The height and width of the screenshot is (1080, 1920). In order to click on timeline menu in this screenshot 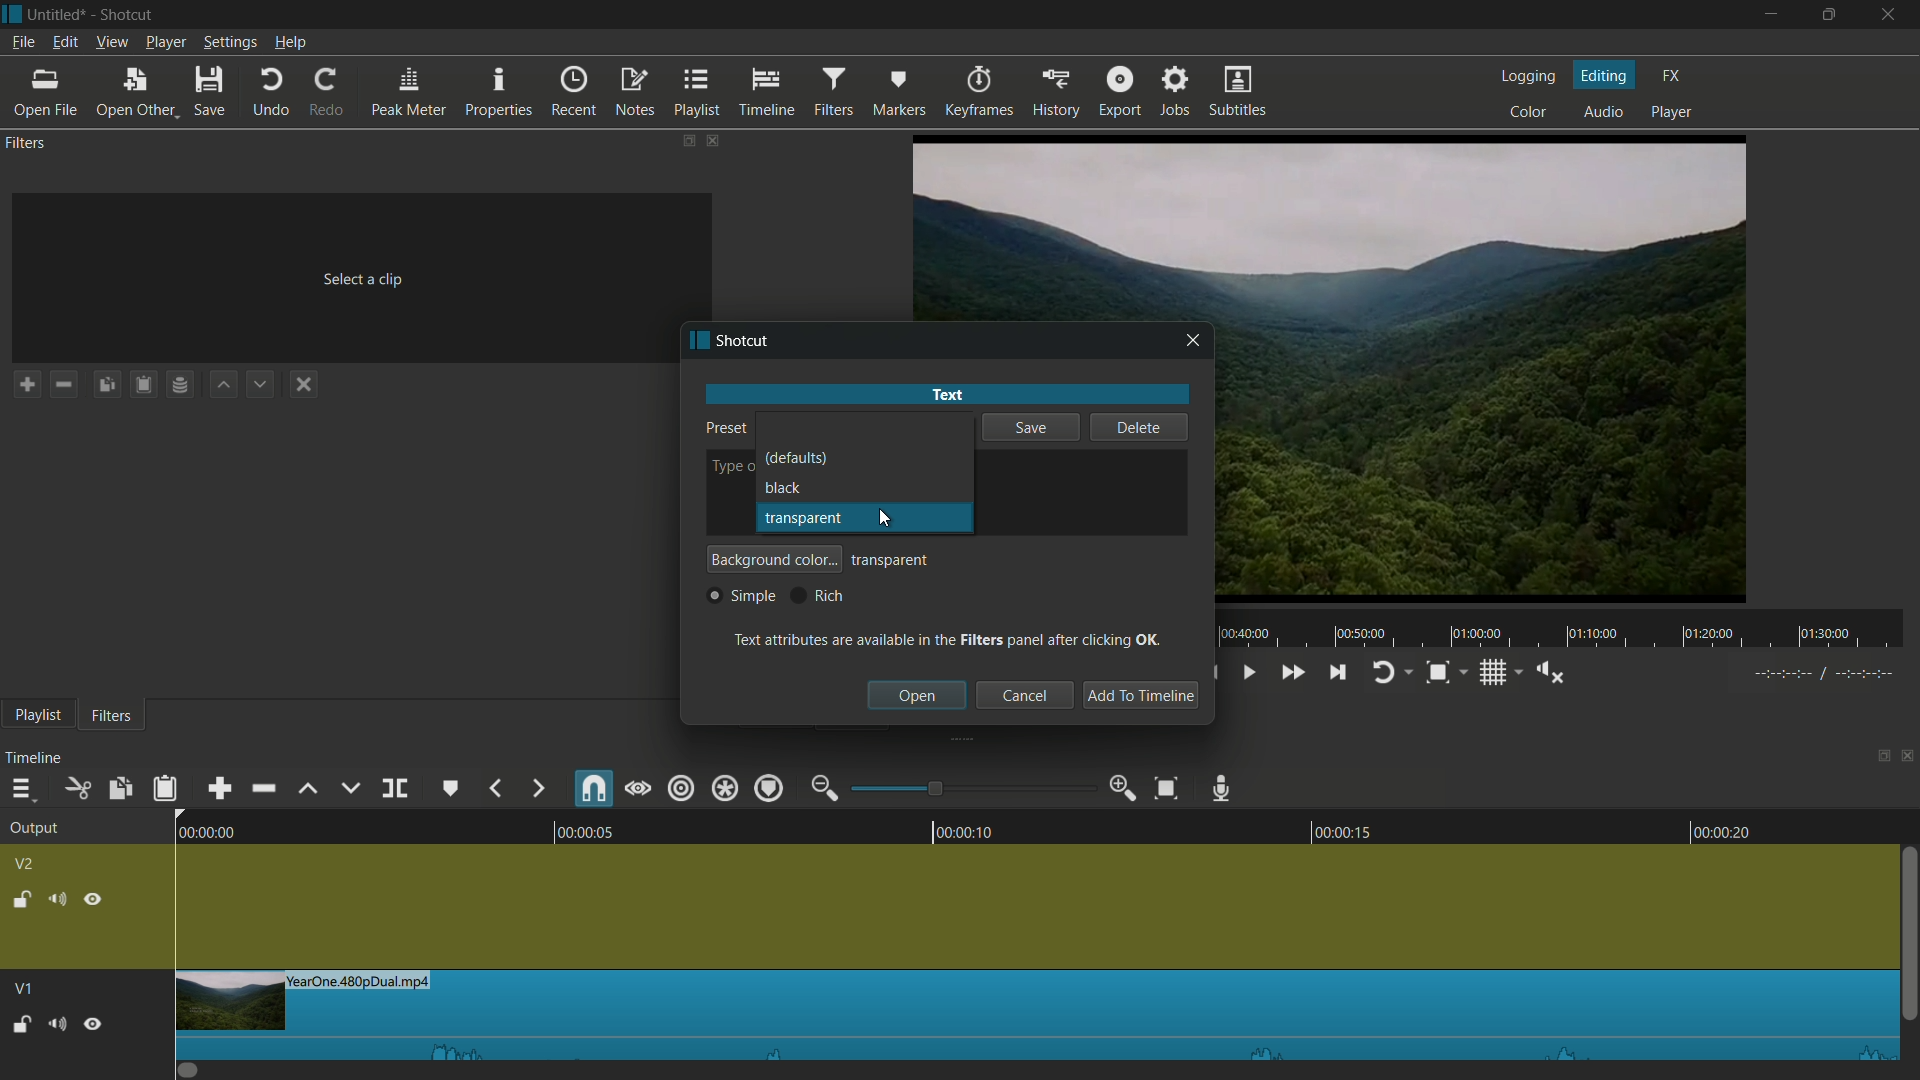, I will do `click(20, 789)`.